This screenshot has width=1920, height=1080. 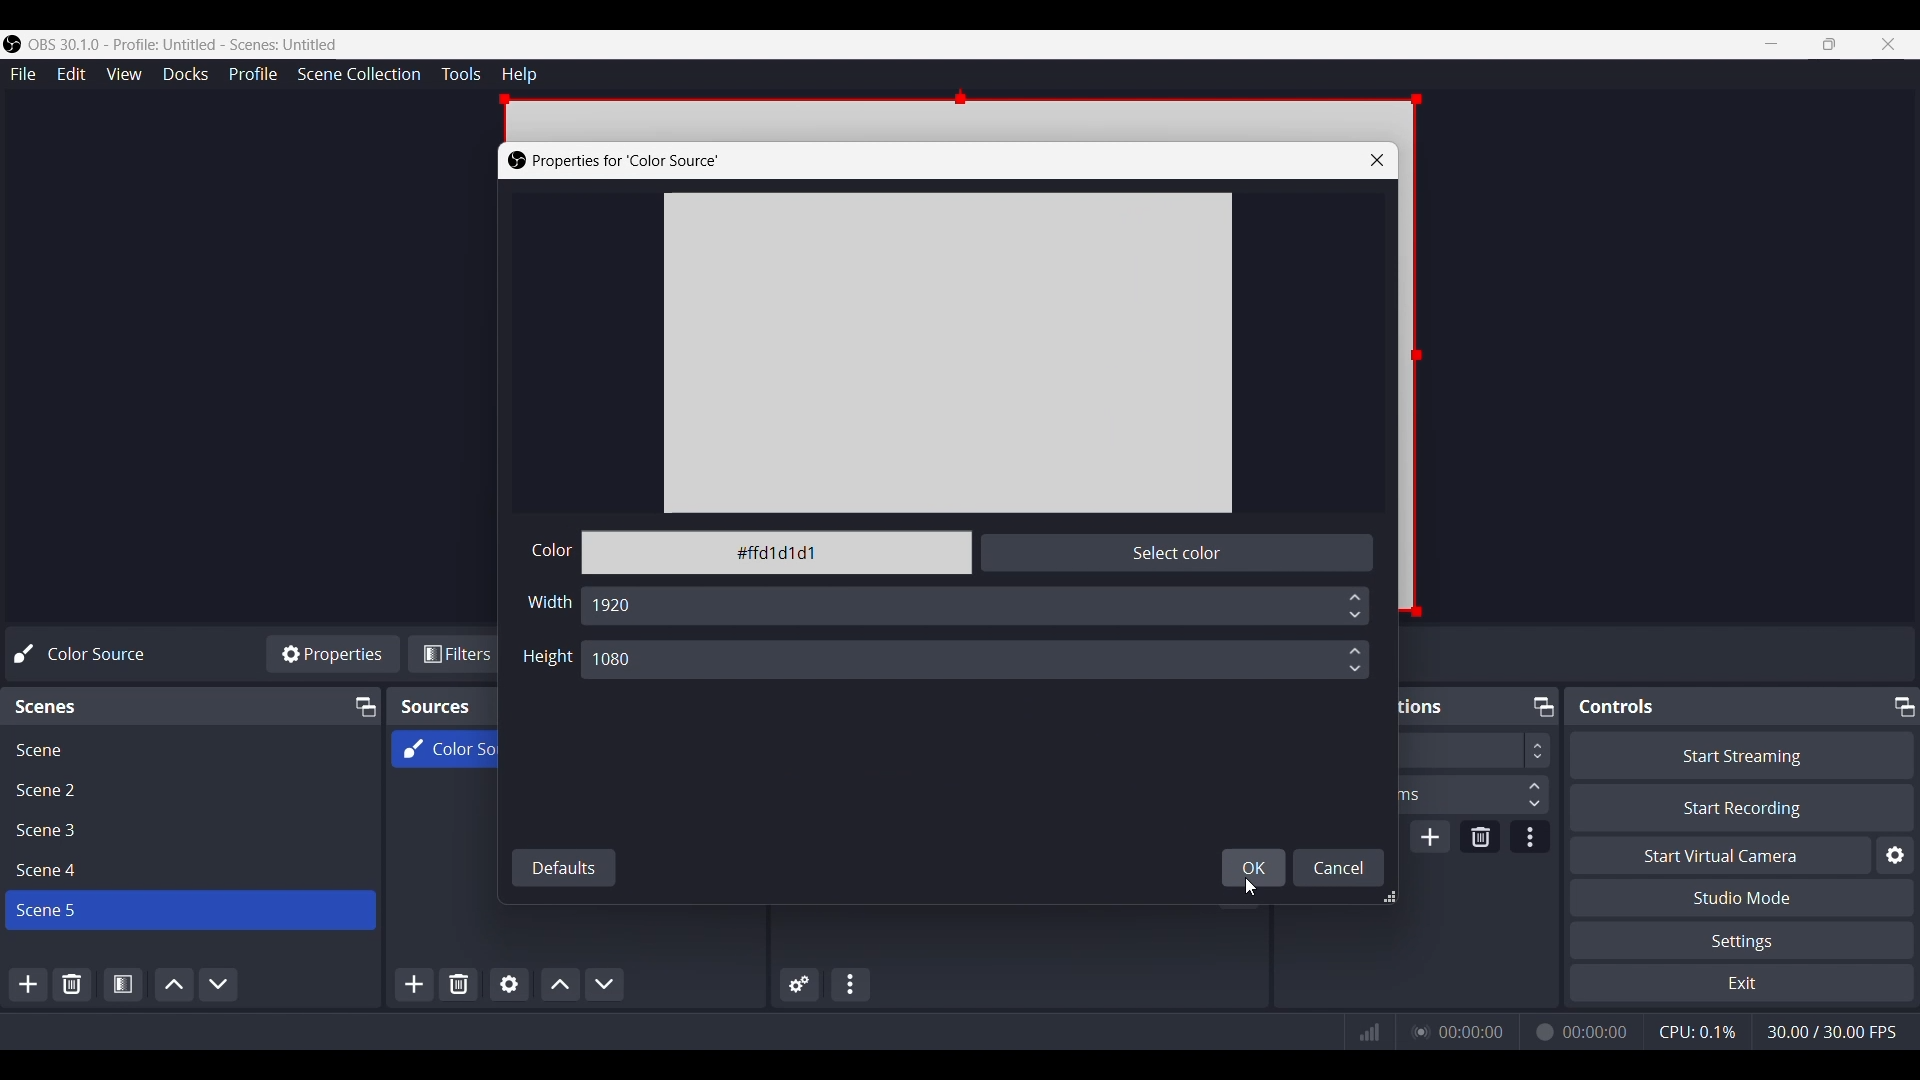 What do you see at coordinates (171, 985) in the screenshot?
I see `Move Scene Up ` at bounding box center [171, 985].